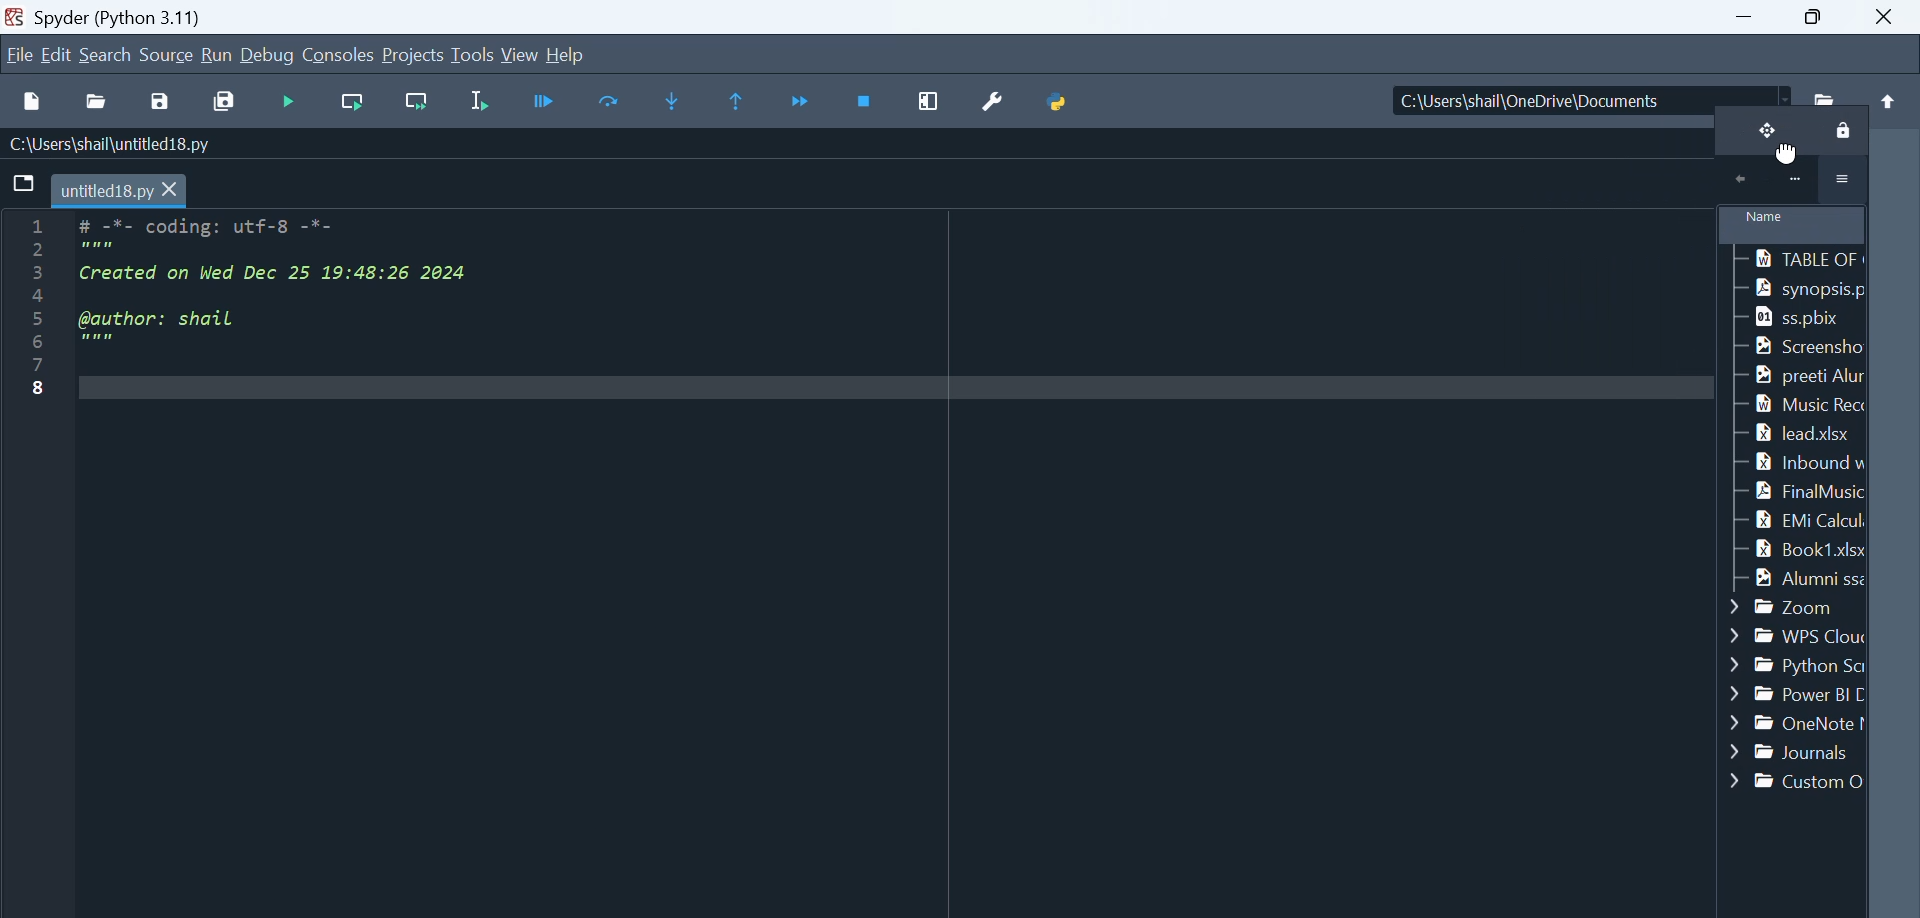 This screenshot has height=918, width=1920. I want to click on Power BI D.., so click(1795, 695).